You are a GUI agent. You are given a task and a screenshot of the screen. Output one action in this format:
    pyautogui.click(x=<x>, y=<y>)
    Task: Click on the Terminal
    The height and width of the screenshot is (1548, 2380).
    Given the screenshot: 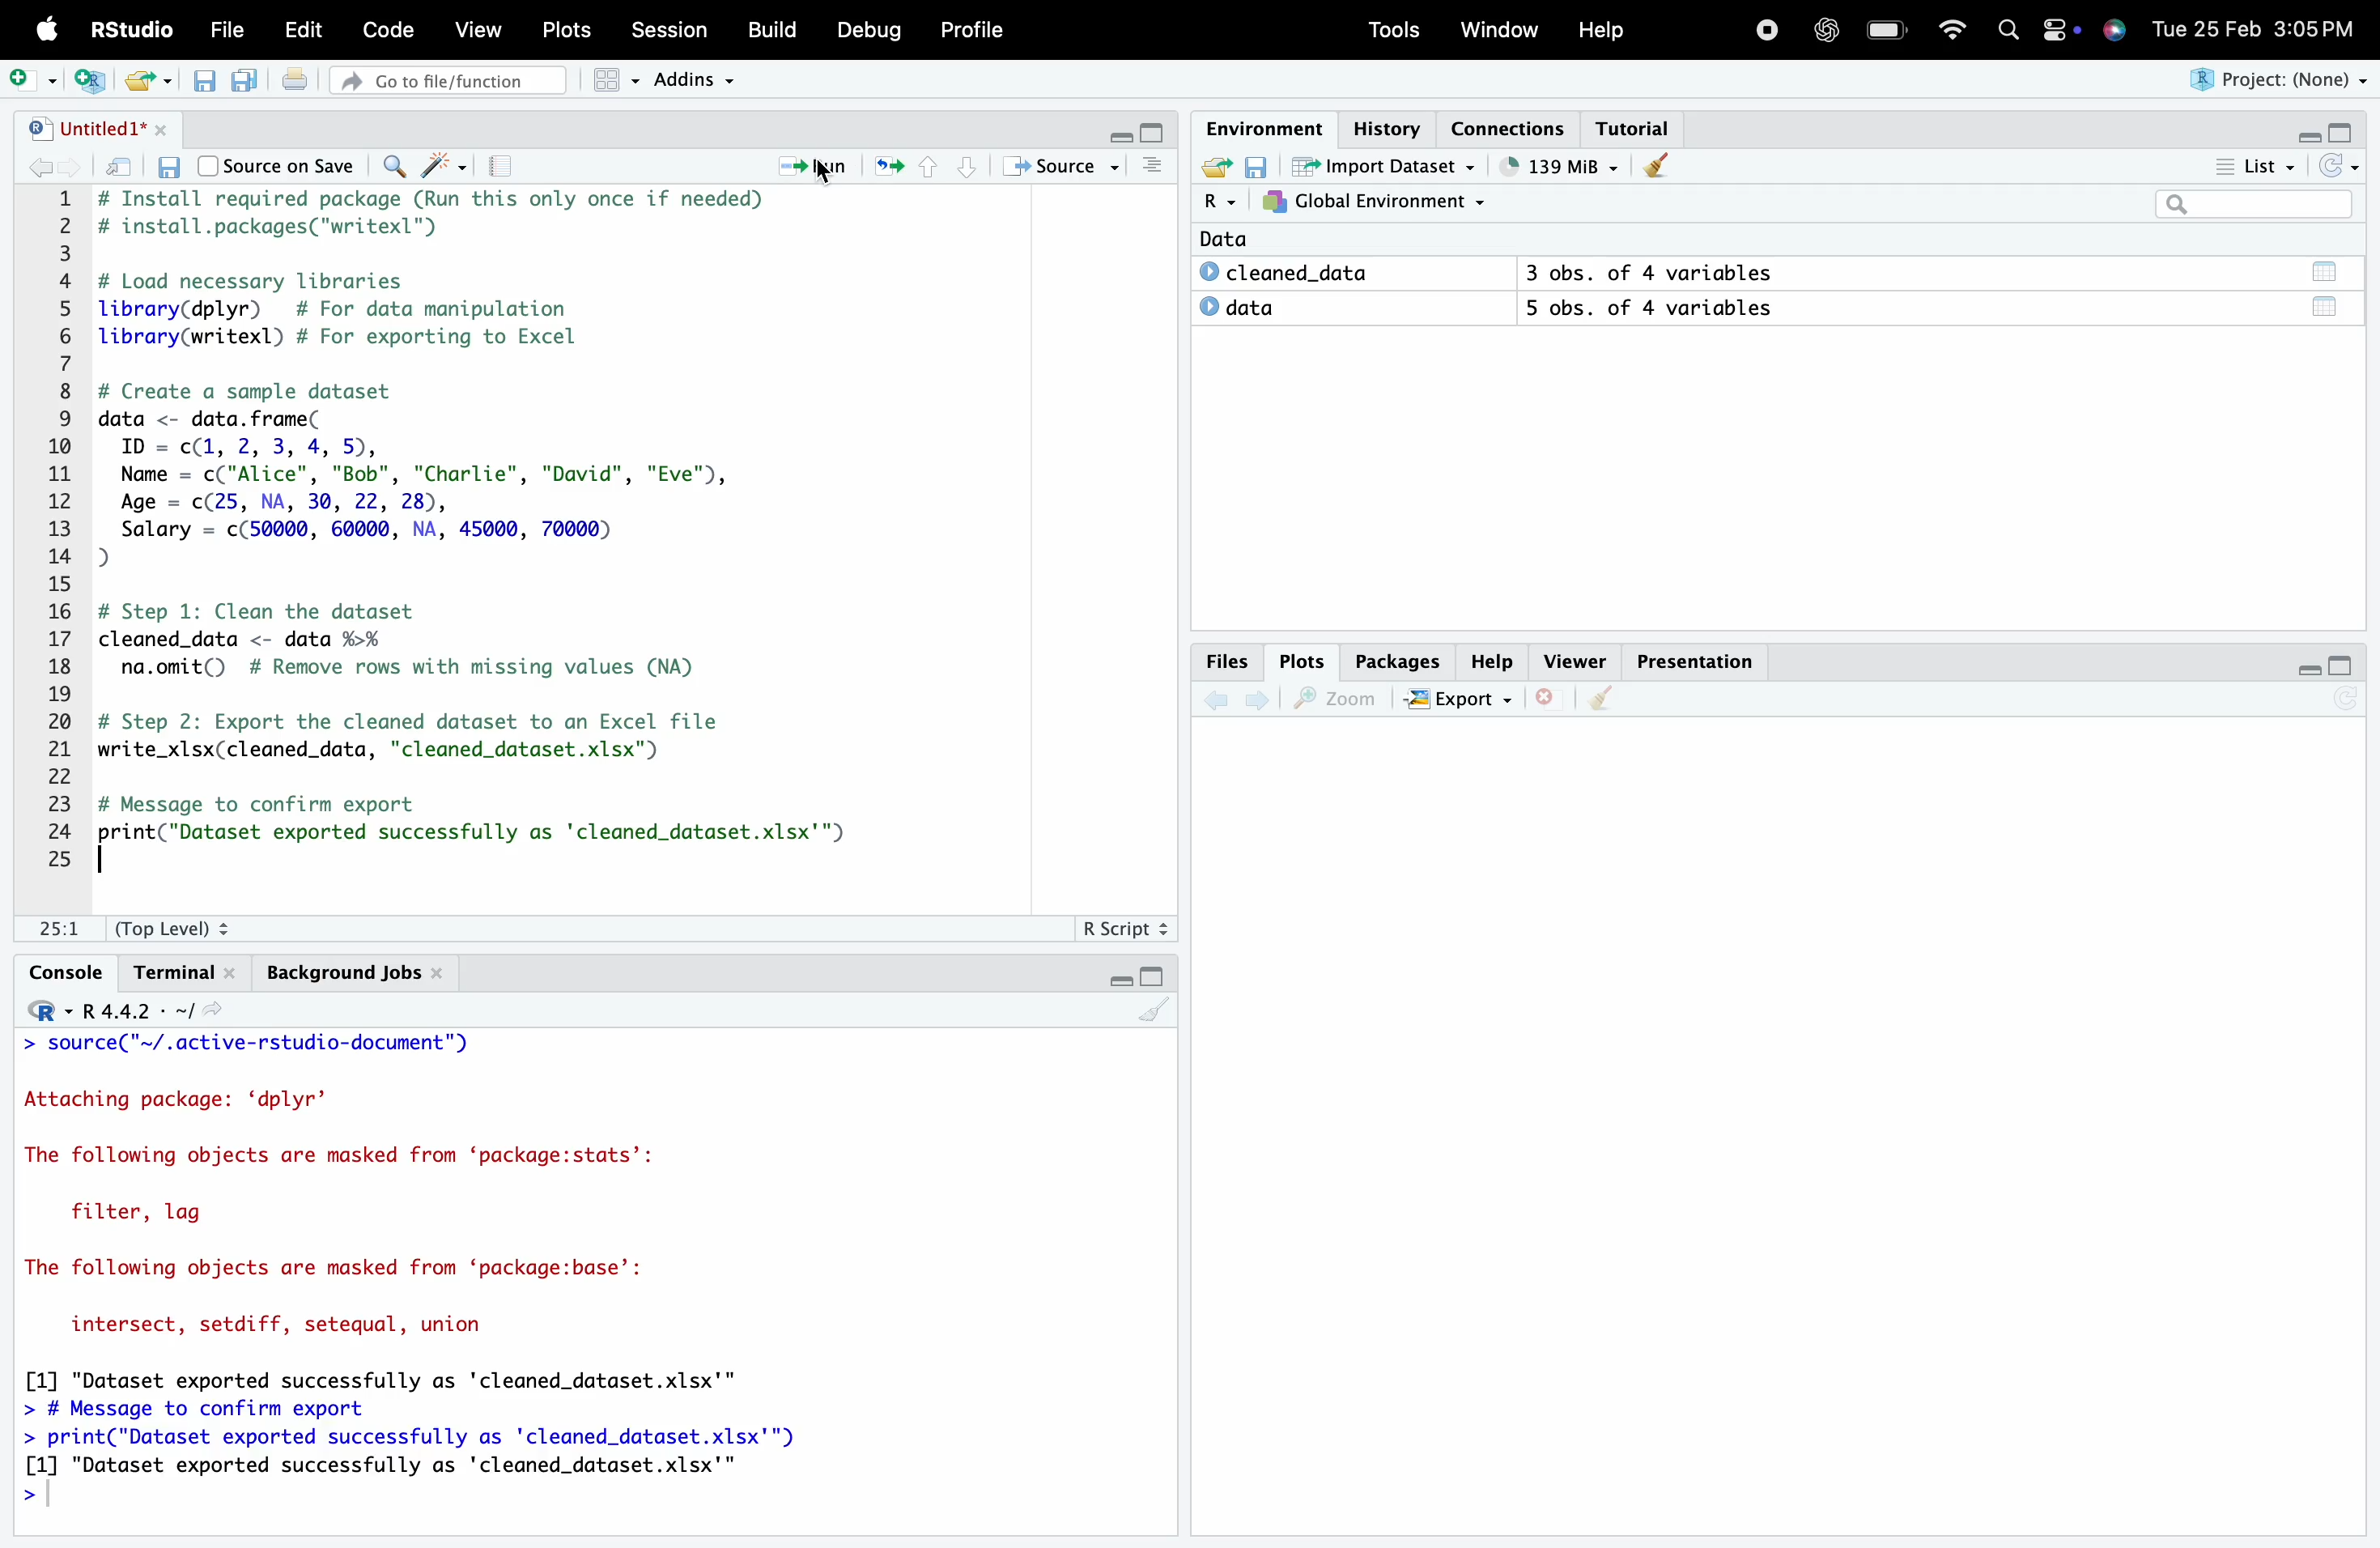 What is the action you would take?
    pyautogui.click(x=185, y=970)
    